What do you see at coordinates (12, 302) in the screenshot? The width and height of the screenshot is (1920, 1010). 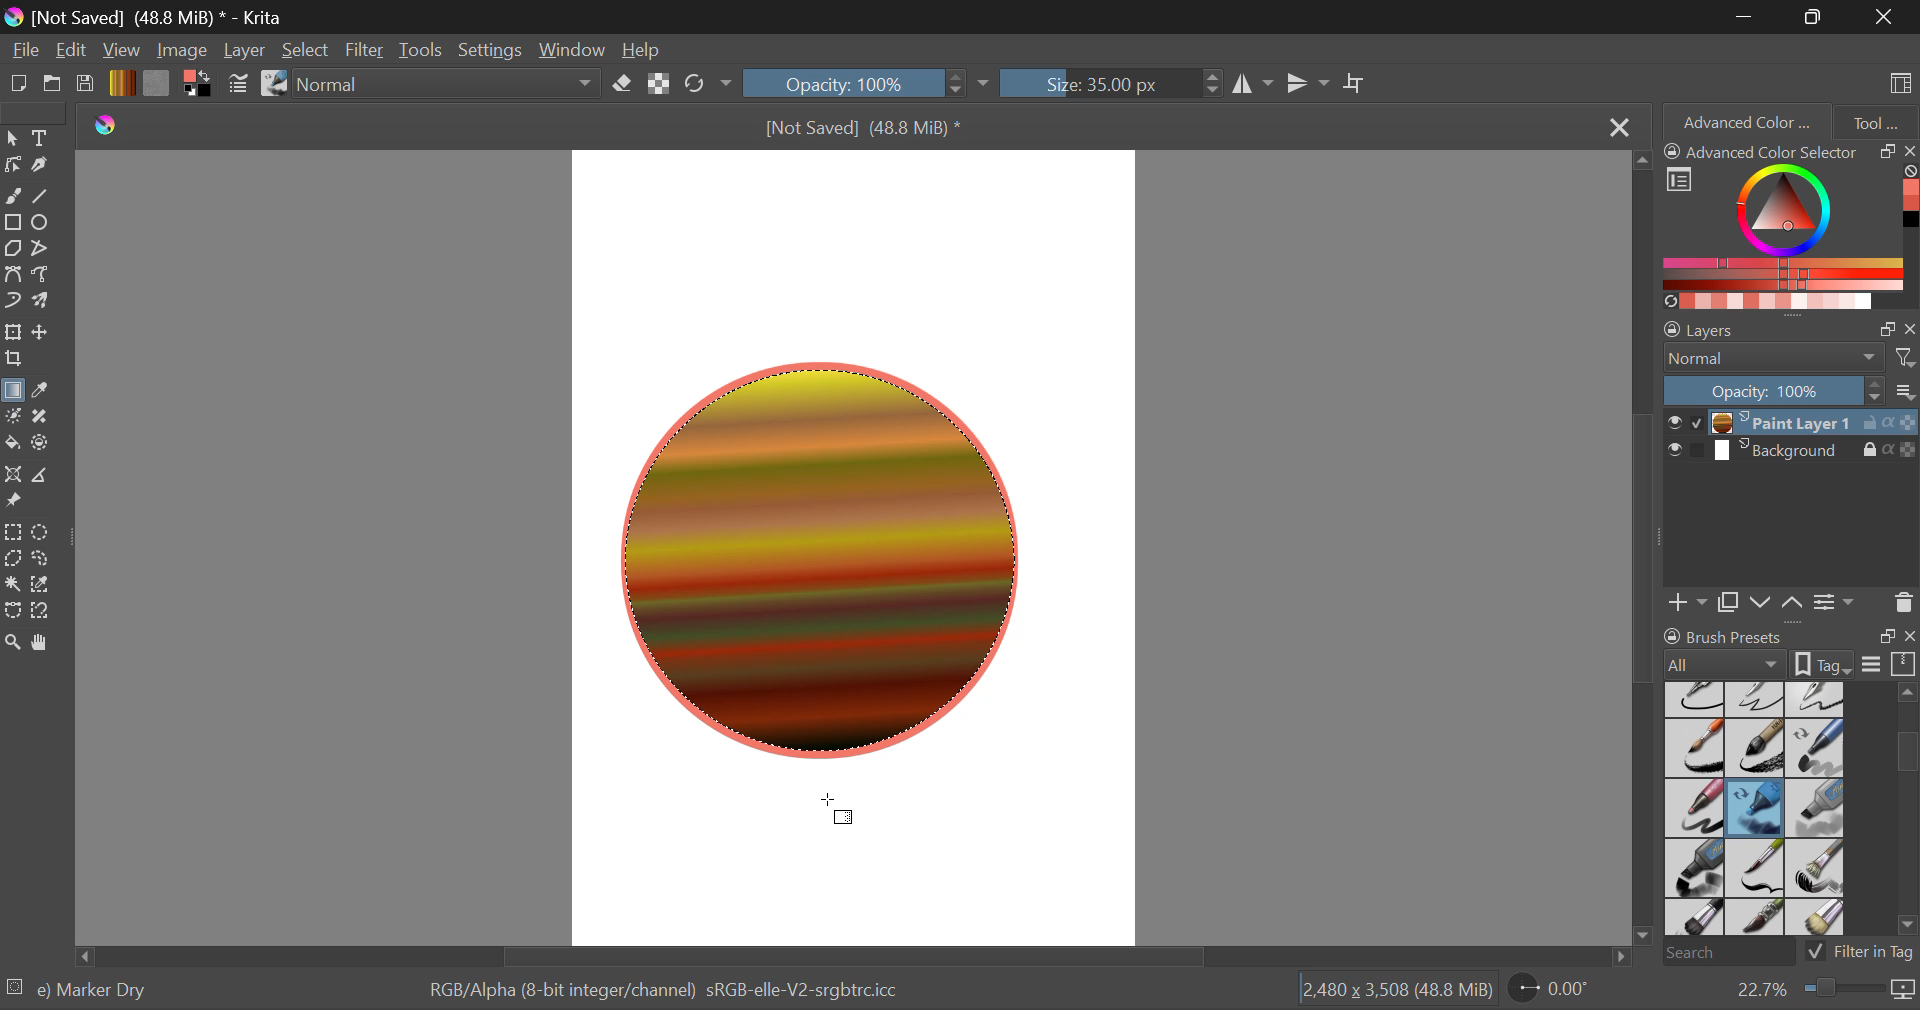 I see `Dynamic Brush Tool` at bounding box center [12, 302].